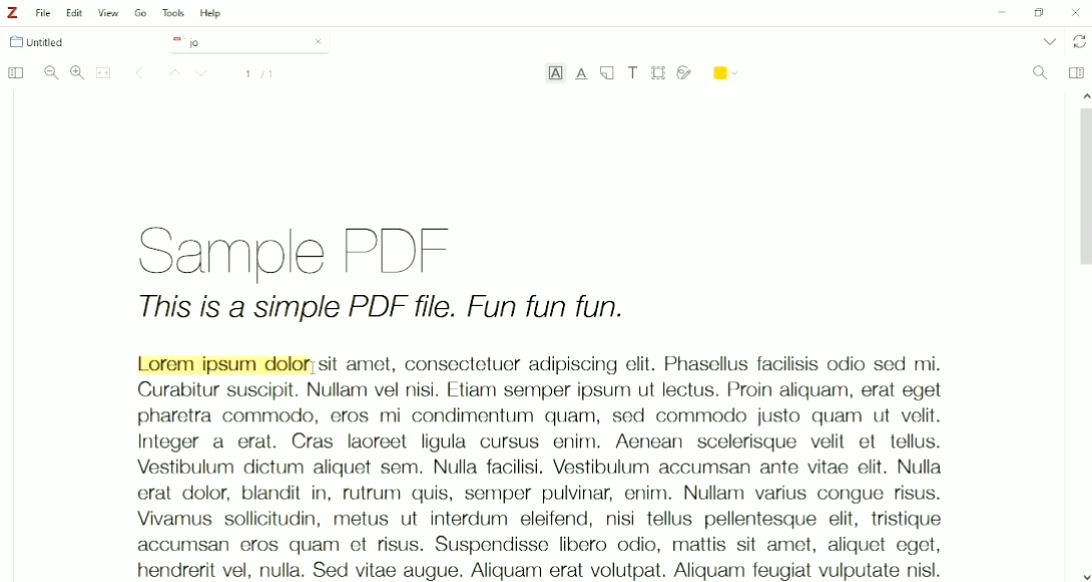  I want to click on Down, so click(204, 75).